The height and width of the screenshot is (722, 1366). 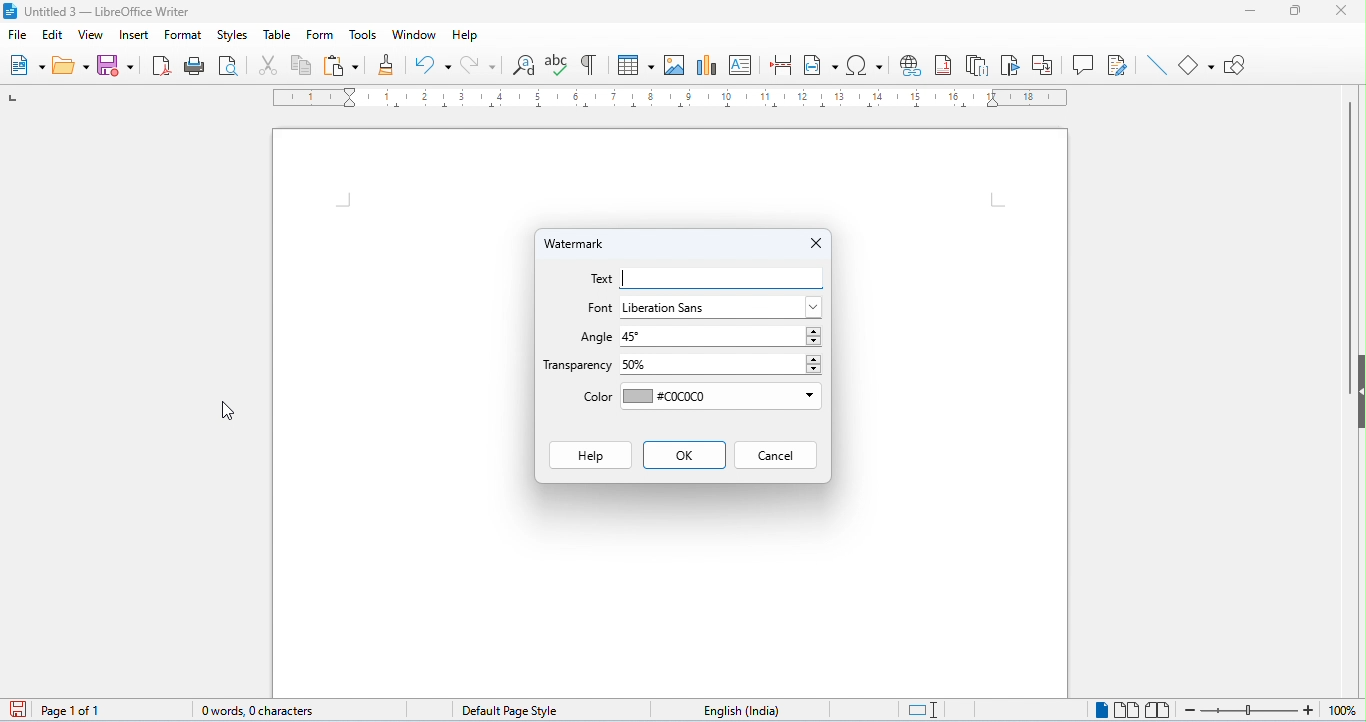 I want to click on vertical scroll bar, so click(x=1349, y=247).